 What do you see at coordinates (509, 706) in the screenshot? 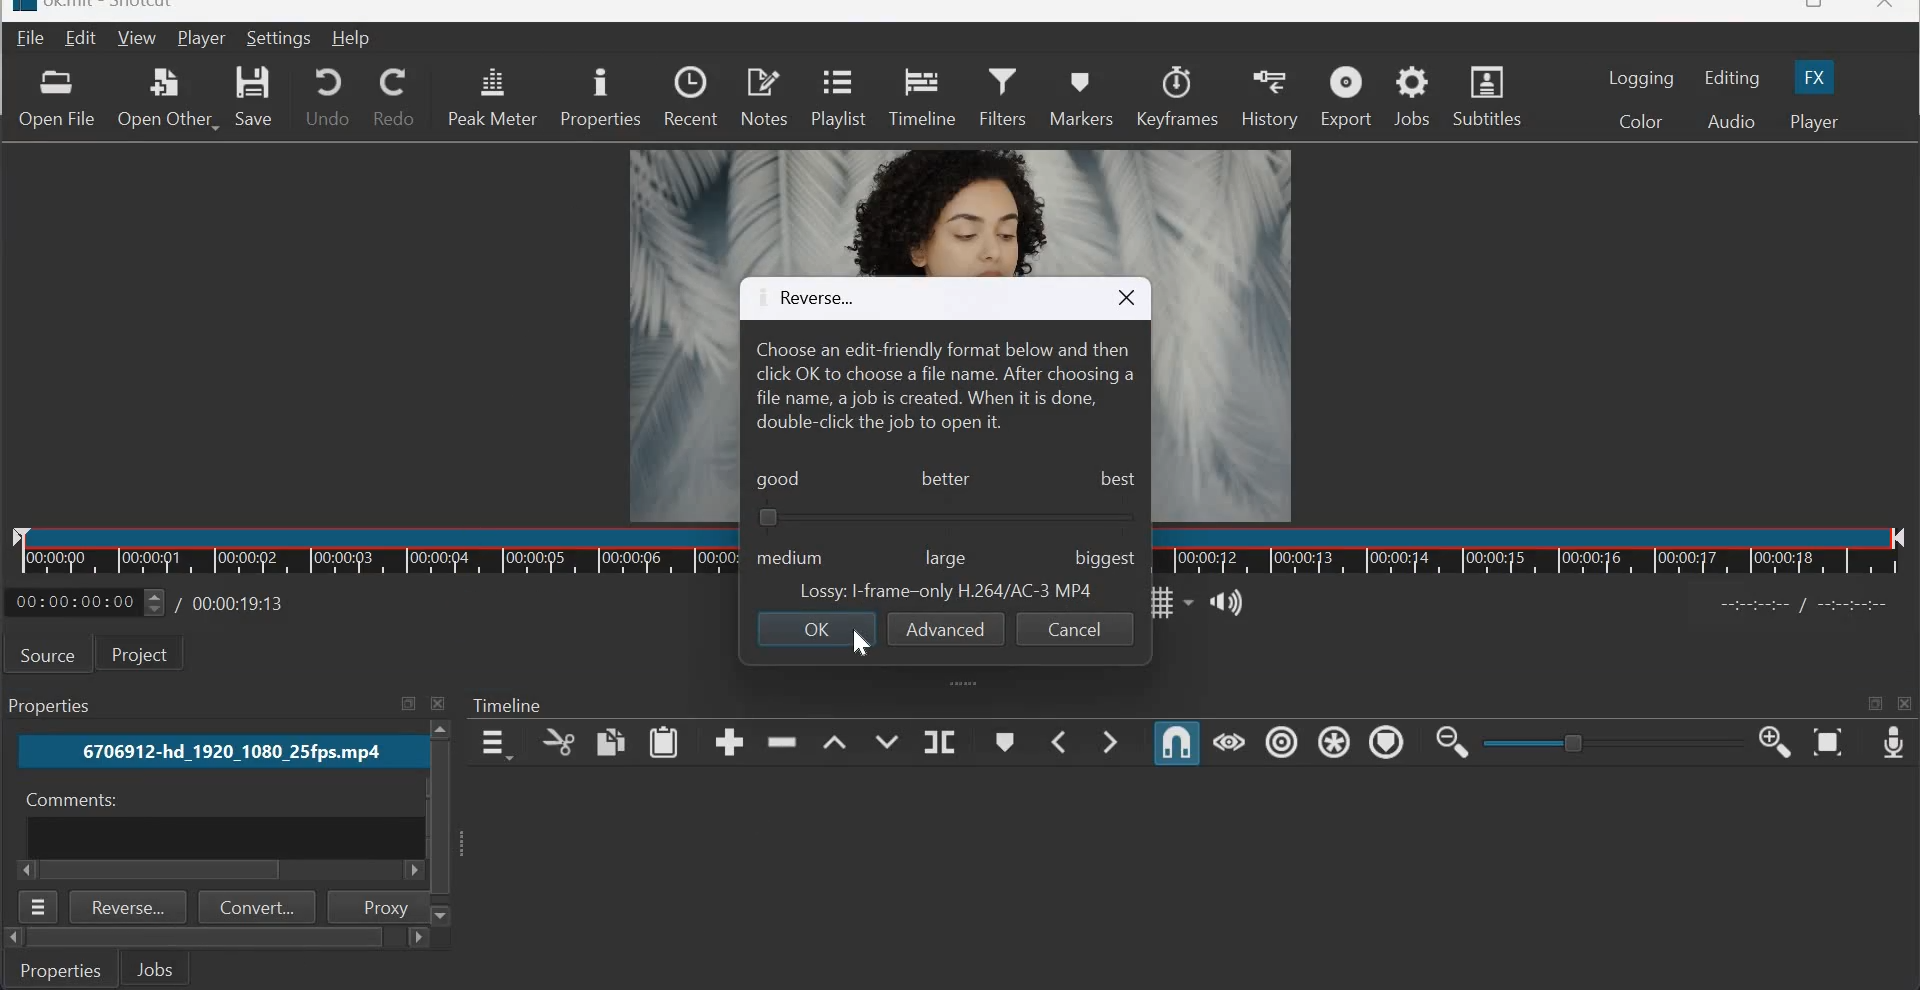
I see `Timeline` at bounding box center [509, 706].